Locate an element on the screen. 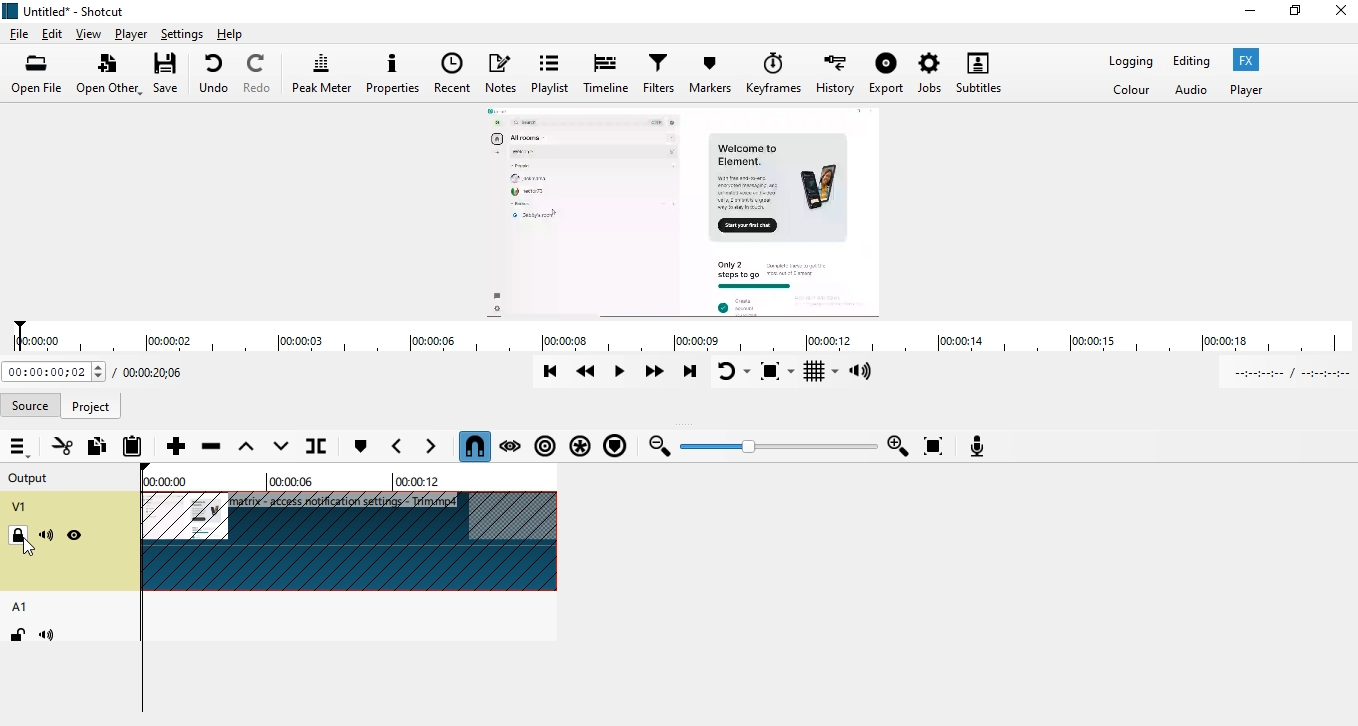 The width and height of the screenshot is (1358, 726). audio is located at coordinates (1191, 91).